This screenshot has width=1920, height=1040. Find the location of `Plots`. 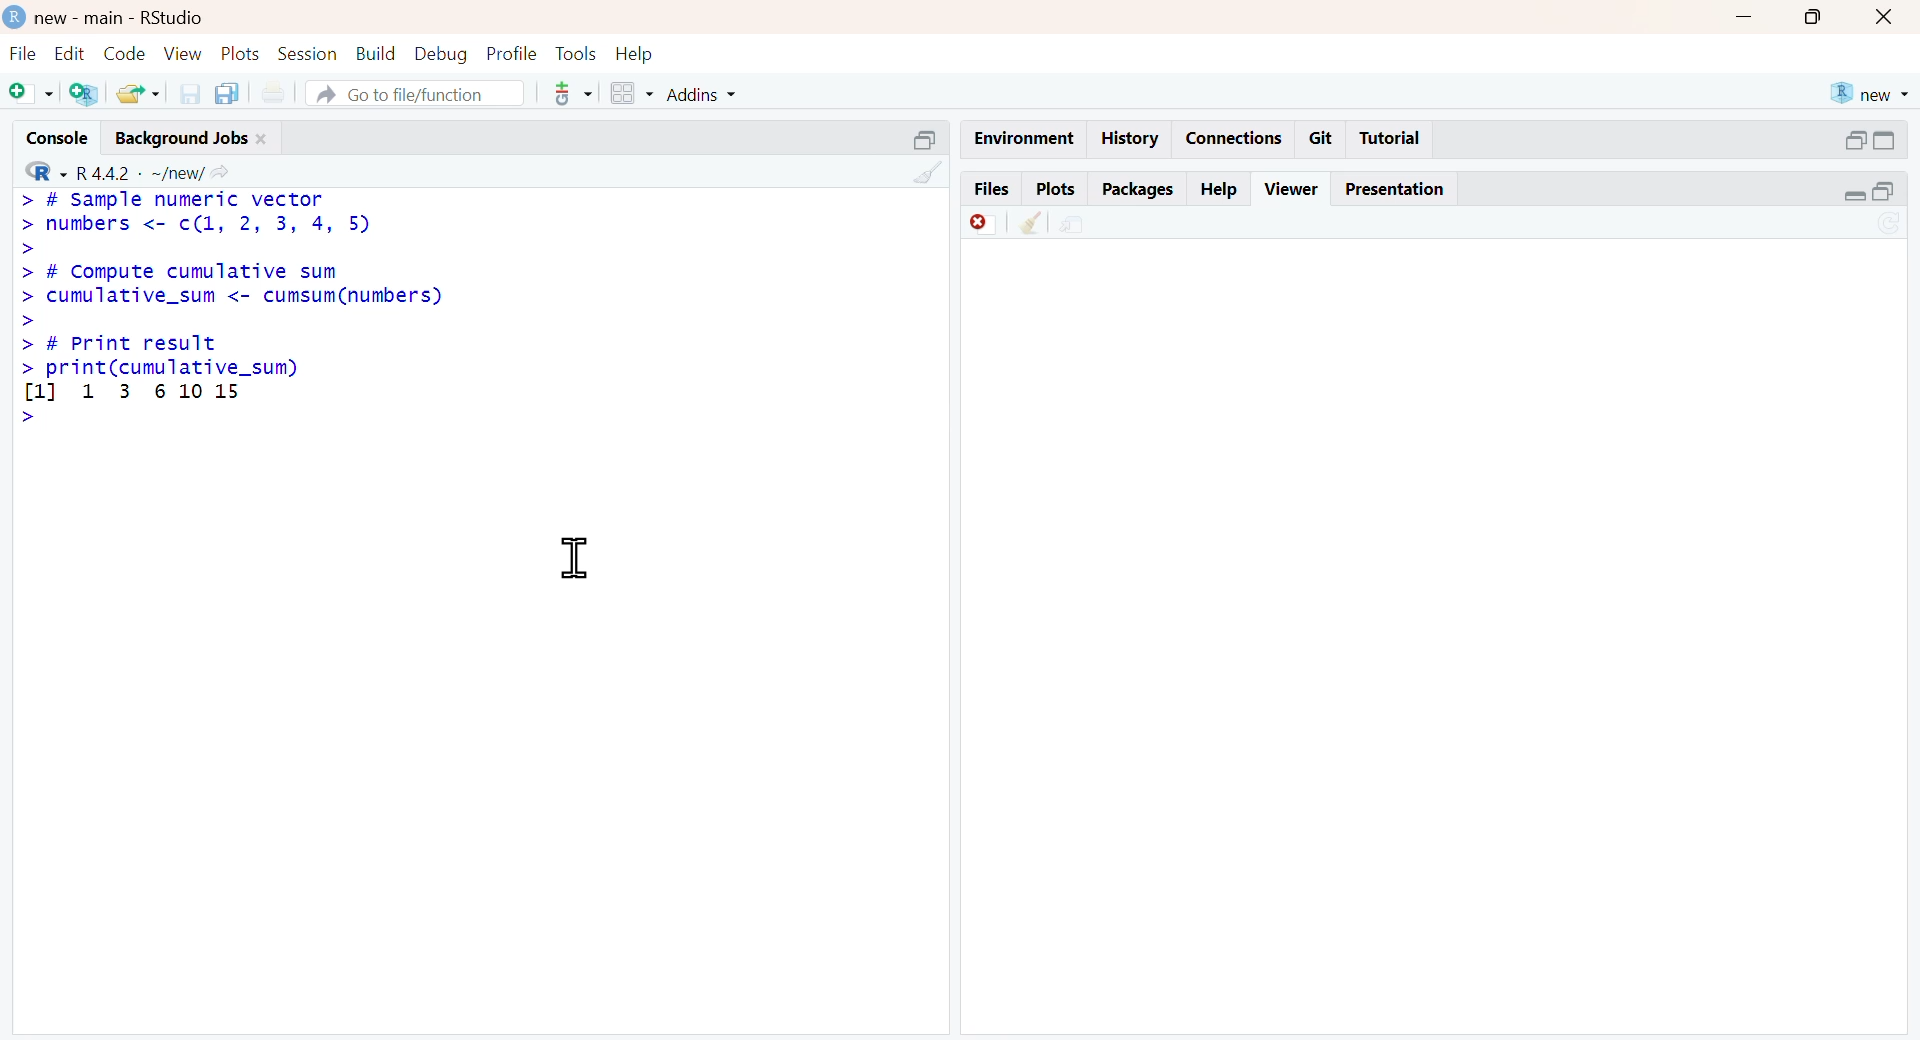

Plots is located at coordinates (1056, 189).